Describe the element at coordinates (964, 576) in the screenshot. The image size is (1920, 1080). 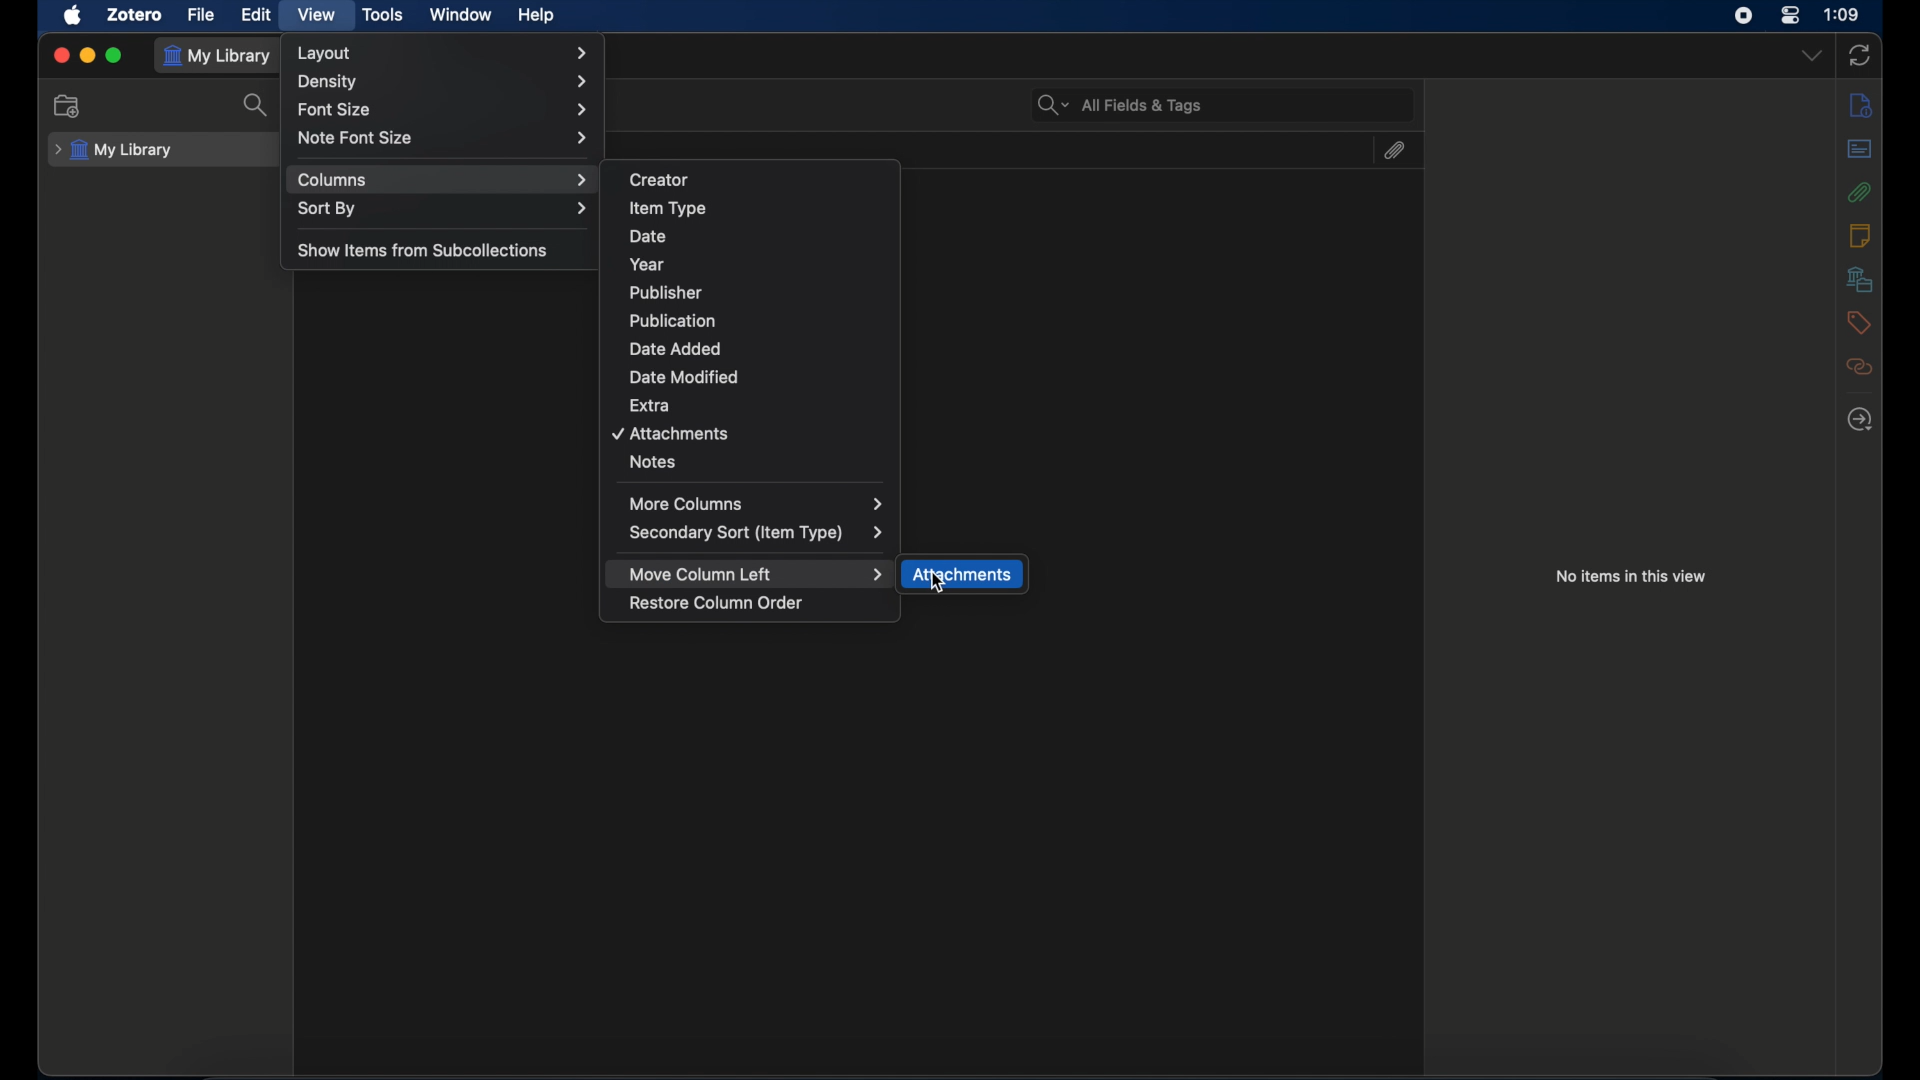
I see `attachments` at that location.